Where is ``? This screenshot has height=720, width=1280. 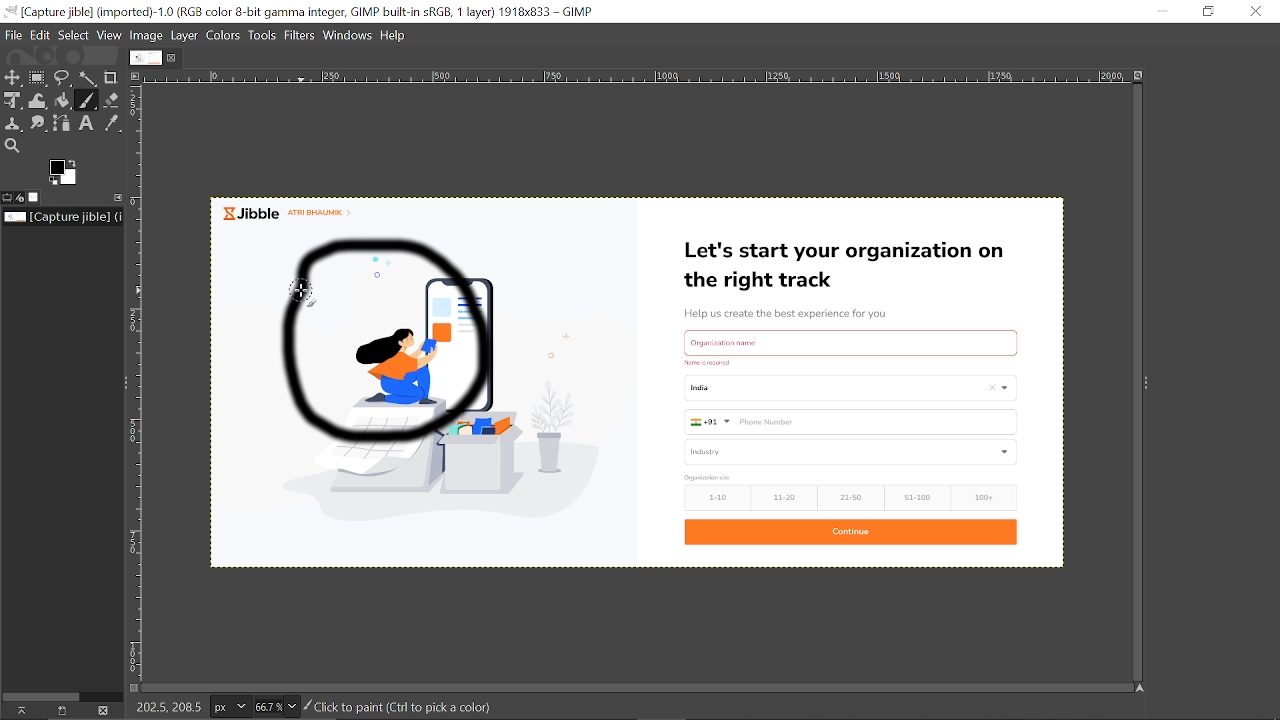  is located at coordinates (1208, 13).